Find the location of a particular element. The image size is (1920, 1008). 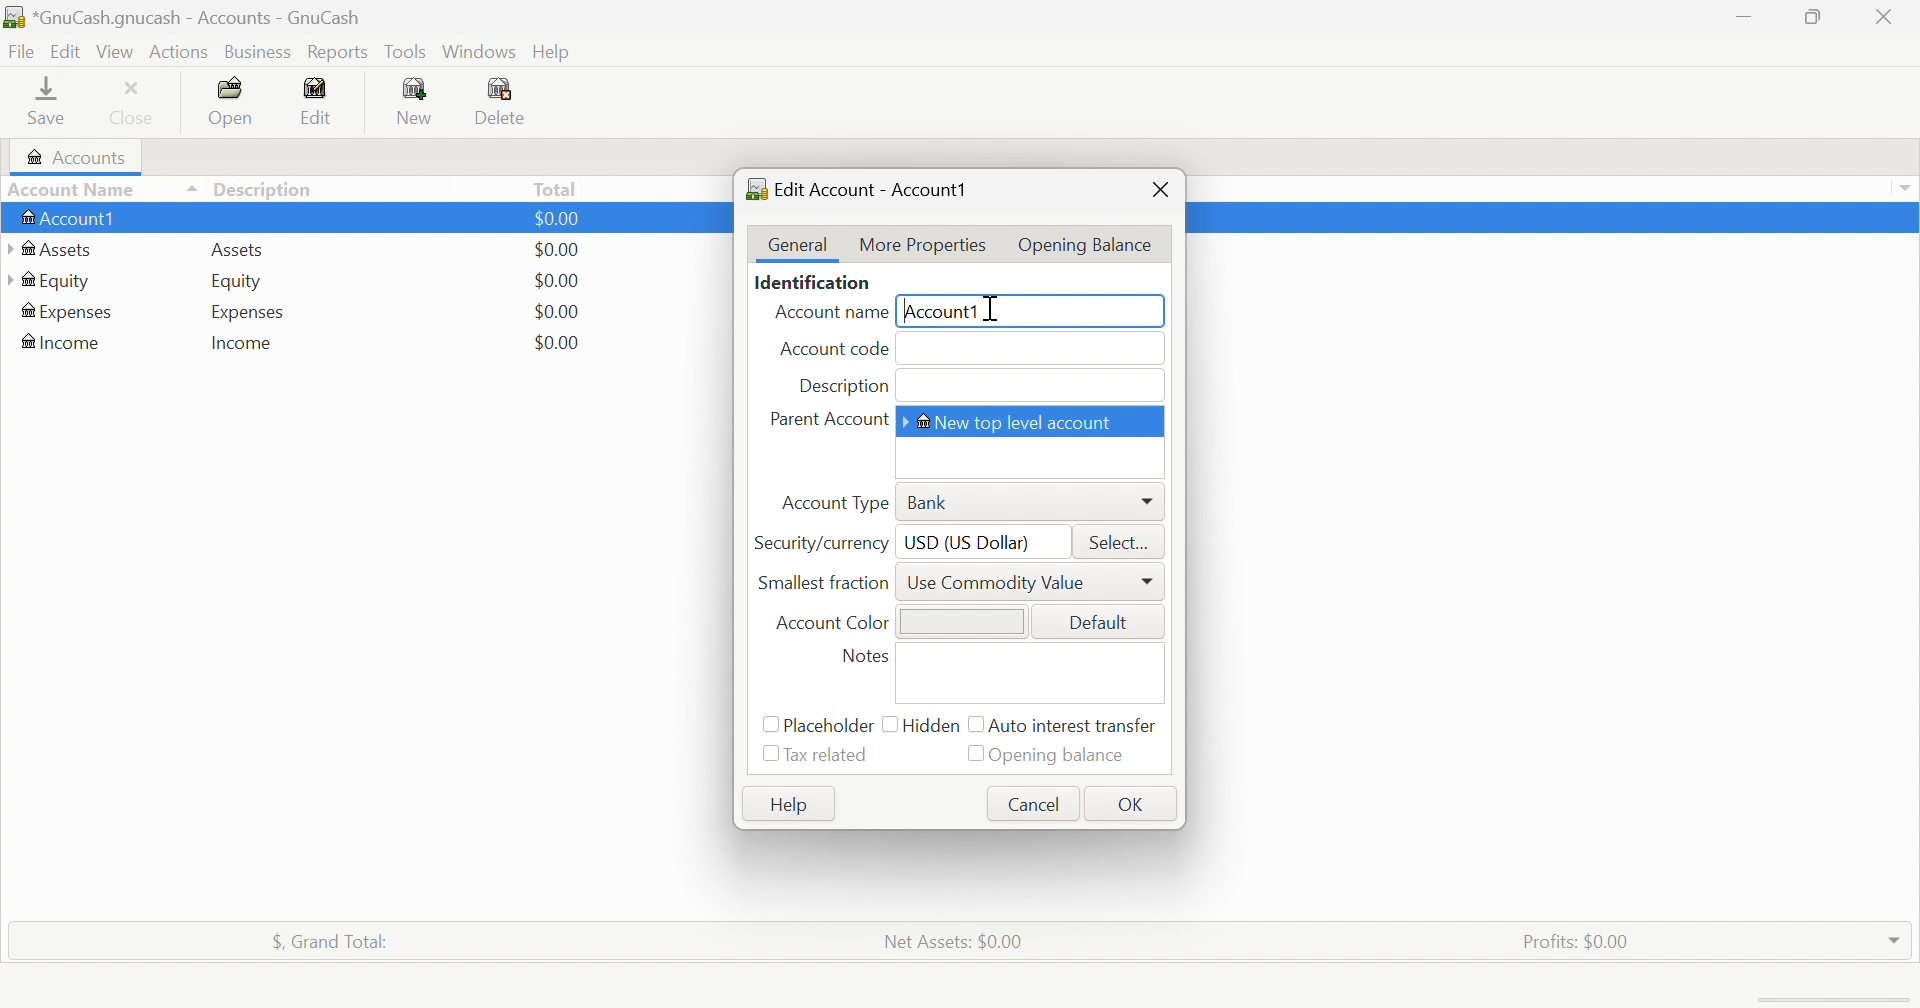

Equity is located at coordinates (238, 284).